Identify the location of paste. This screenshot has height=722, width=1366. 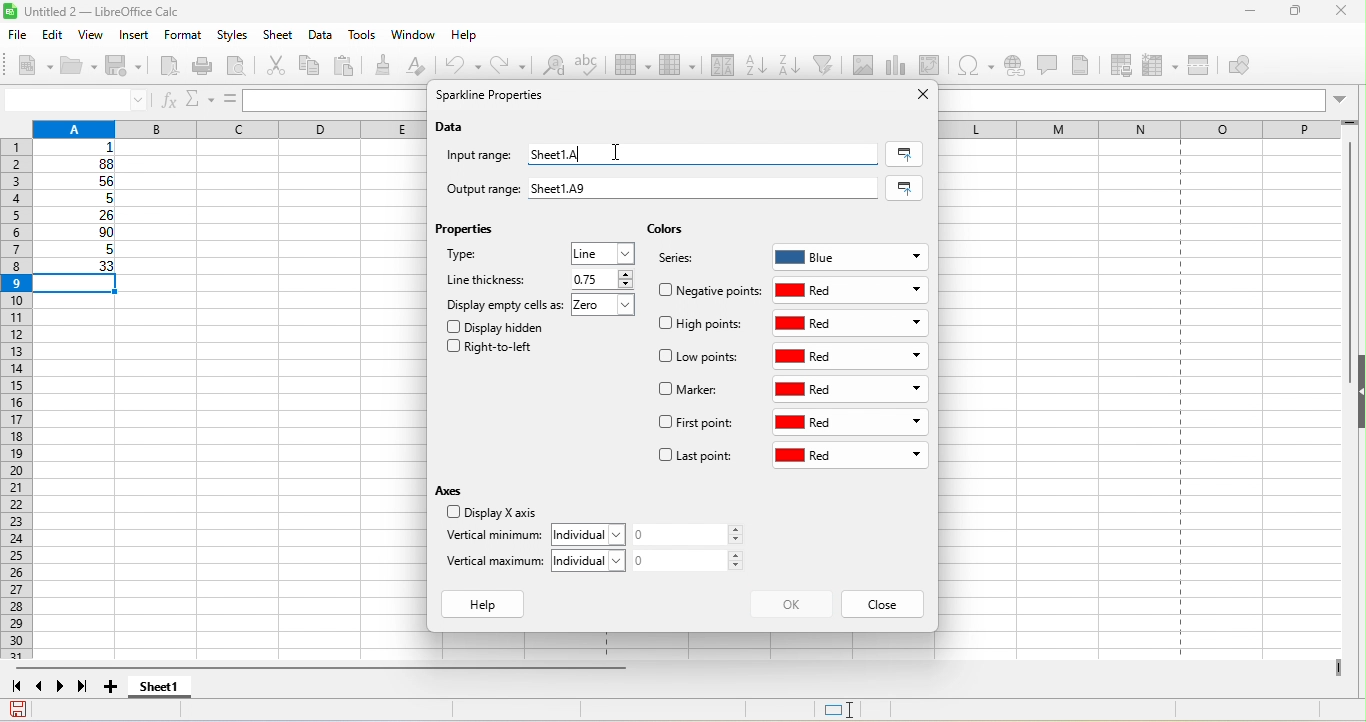
(349, 67).